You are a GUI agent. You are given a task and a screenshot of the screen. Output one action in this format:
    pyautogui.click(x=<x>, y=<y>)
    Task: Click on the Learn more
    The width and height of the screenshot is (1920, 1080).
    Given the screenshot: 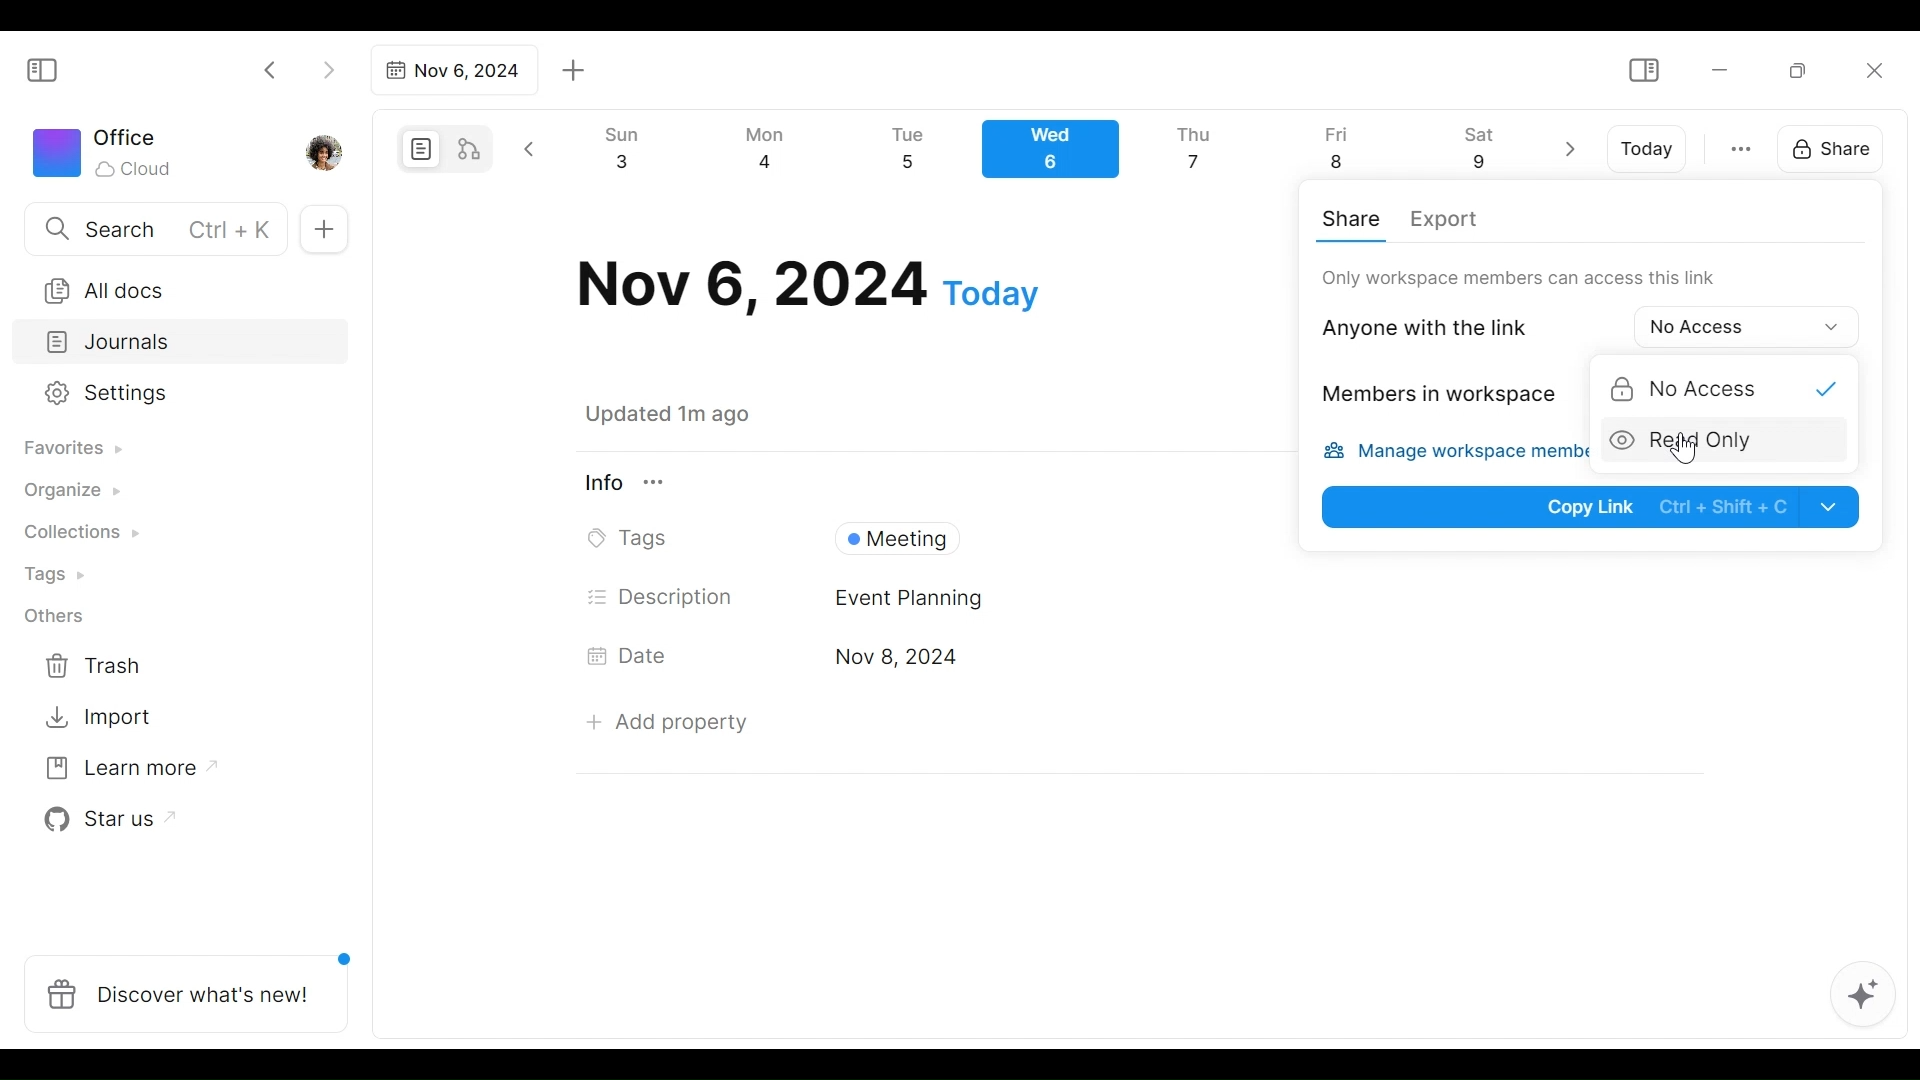 What is the action you would take?
    pyautogui.click(x=121, y=772)
    